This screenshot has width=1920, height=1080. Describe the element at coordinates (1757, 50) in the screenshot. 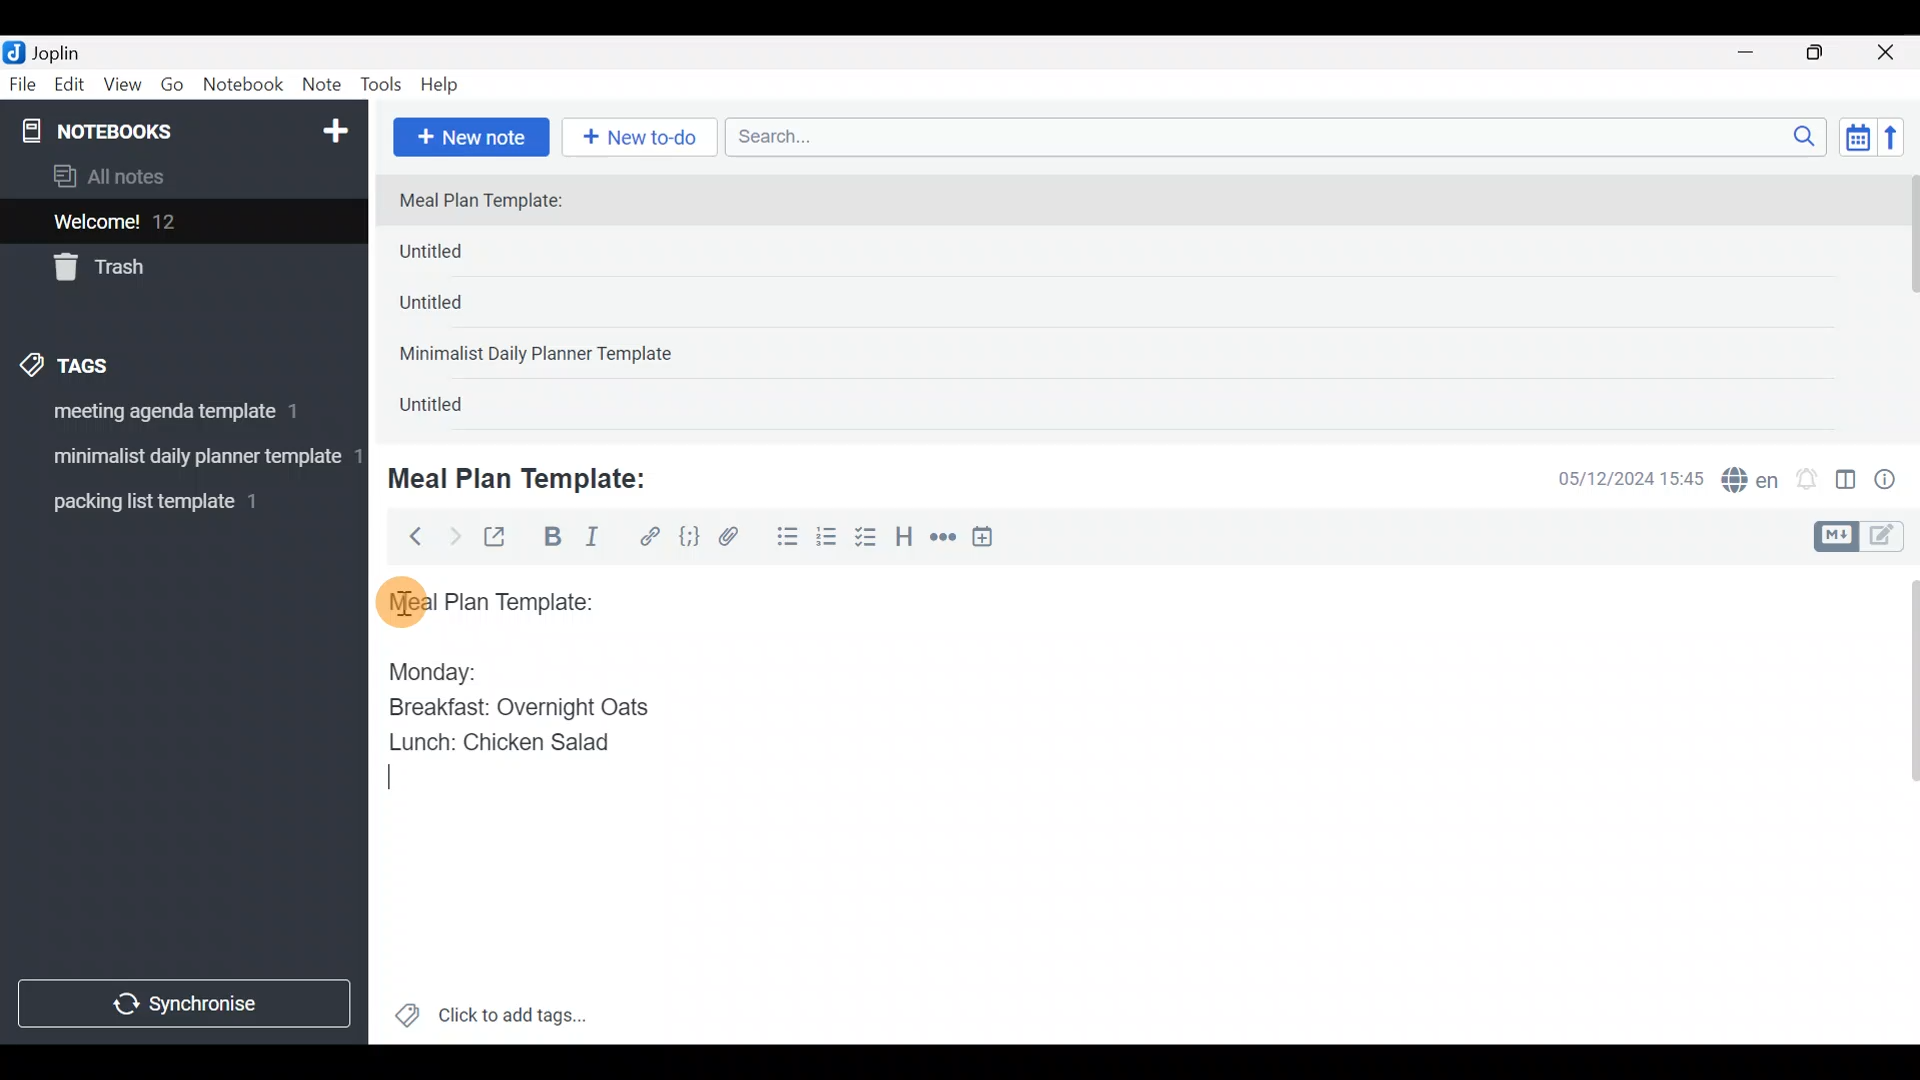

I see `Minimize` at that location.